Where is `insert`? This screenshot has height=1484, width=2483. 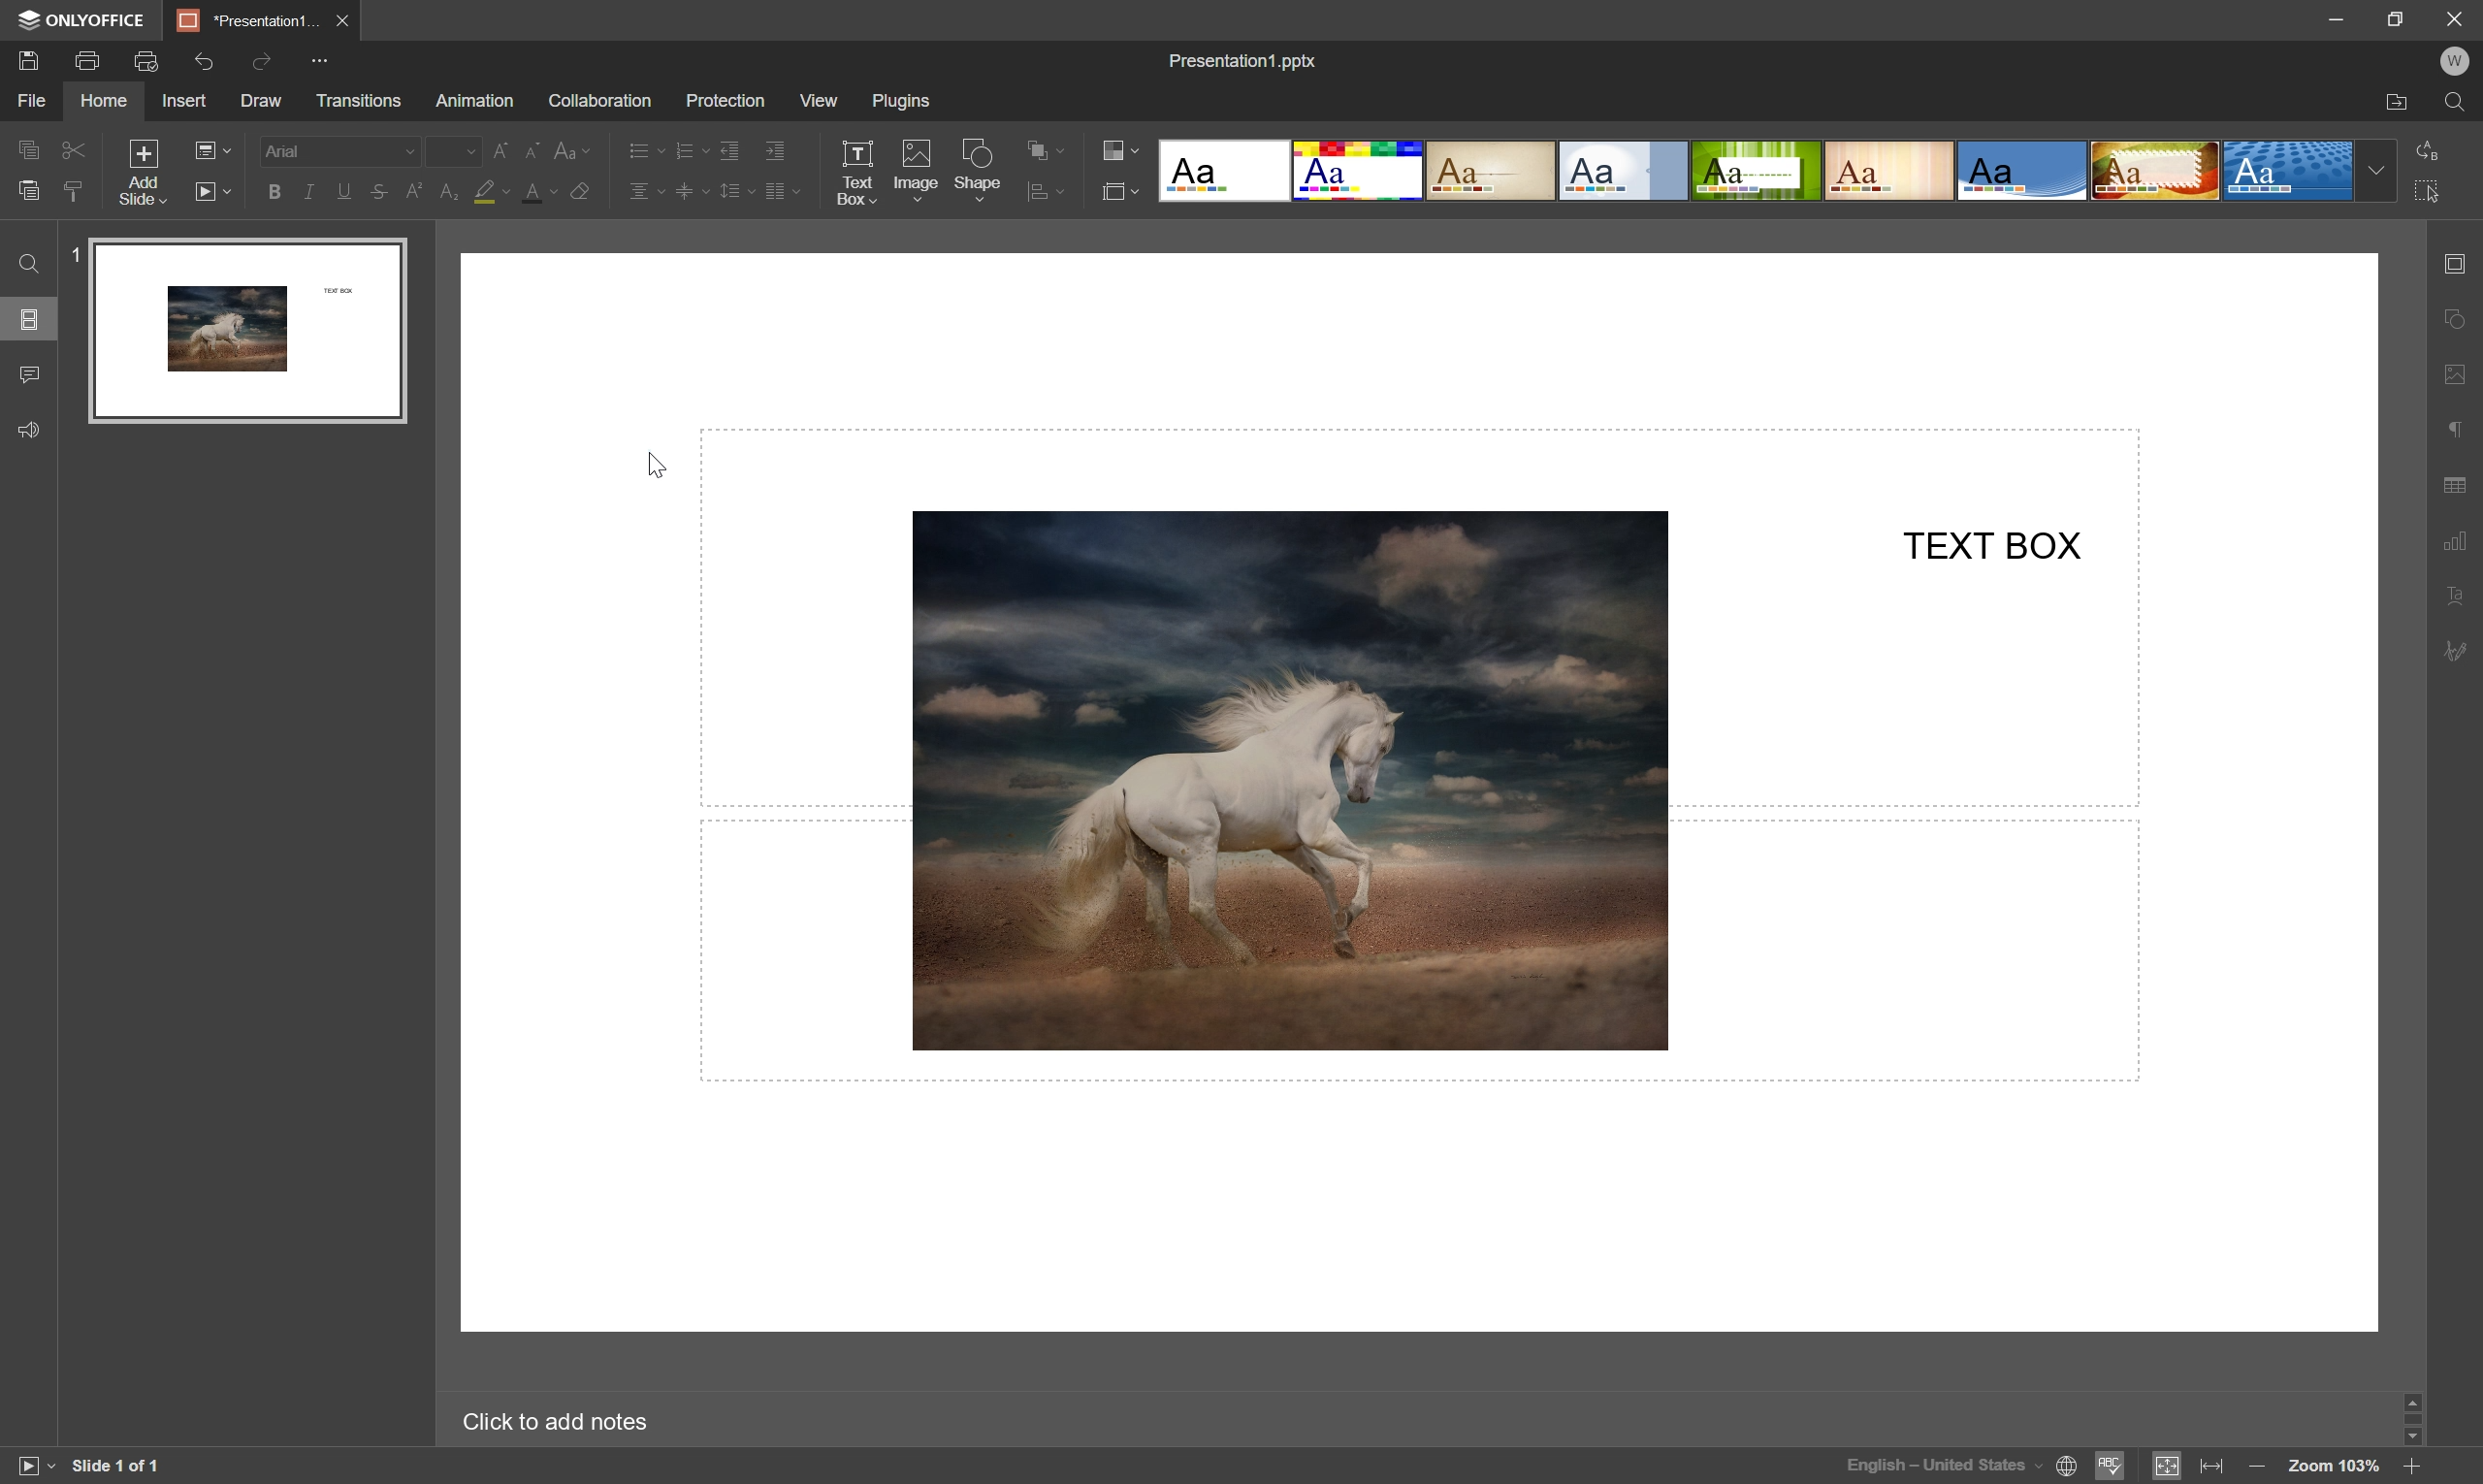 insert is located at coordinates (188, 102).